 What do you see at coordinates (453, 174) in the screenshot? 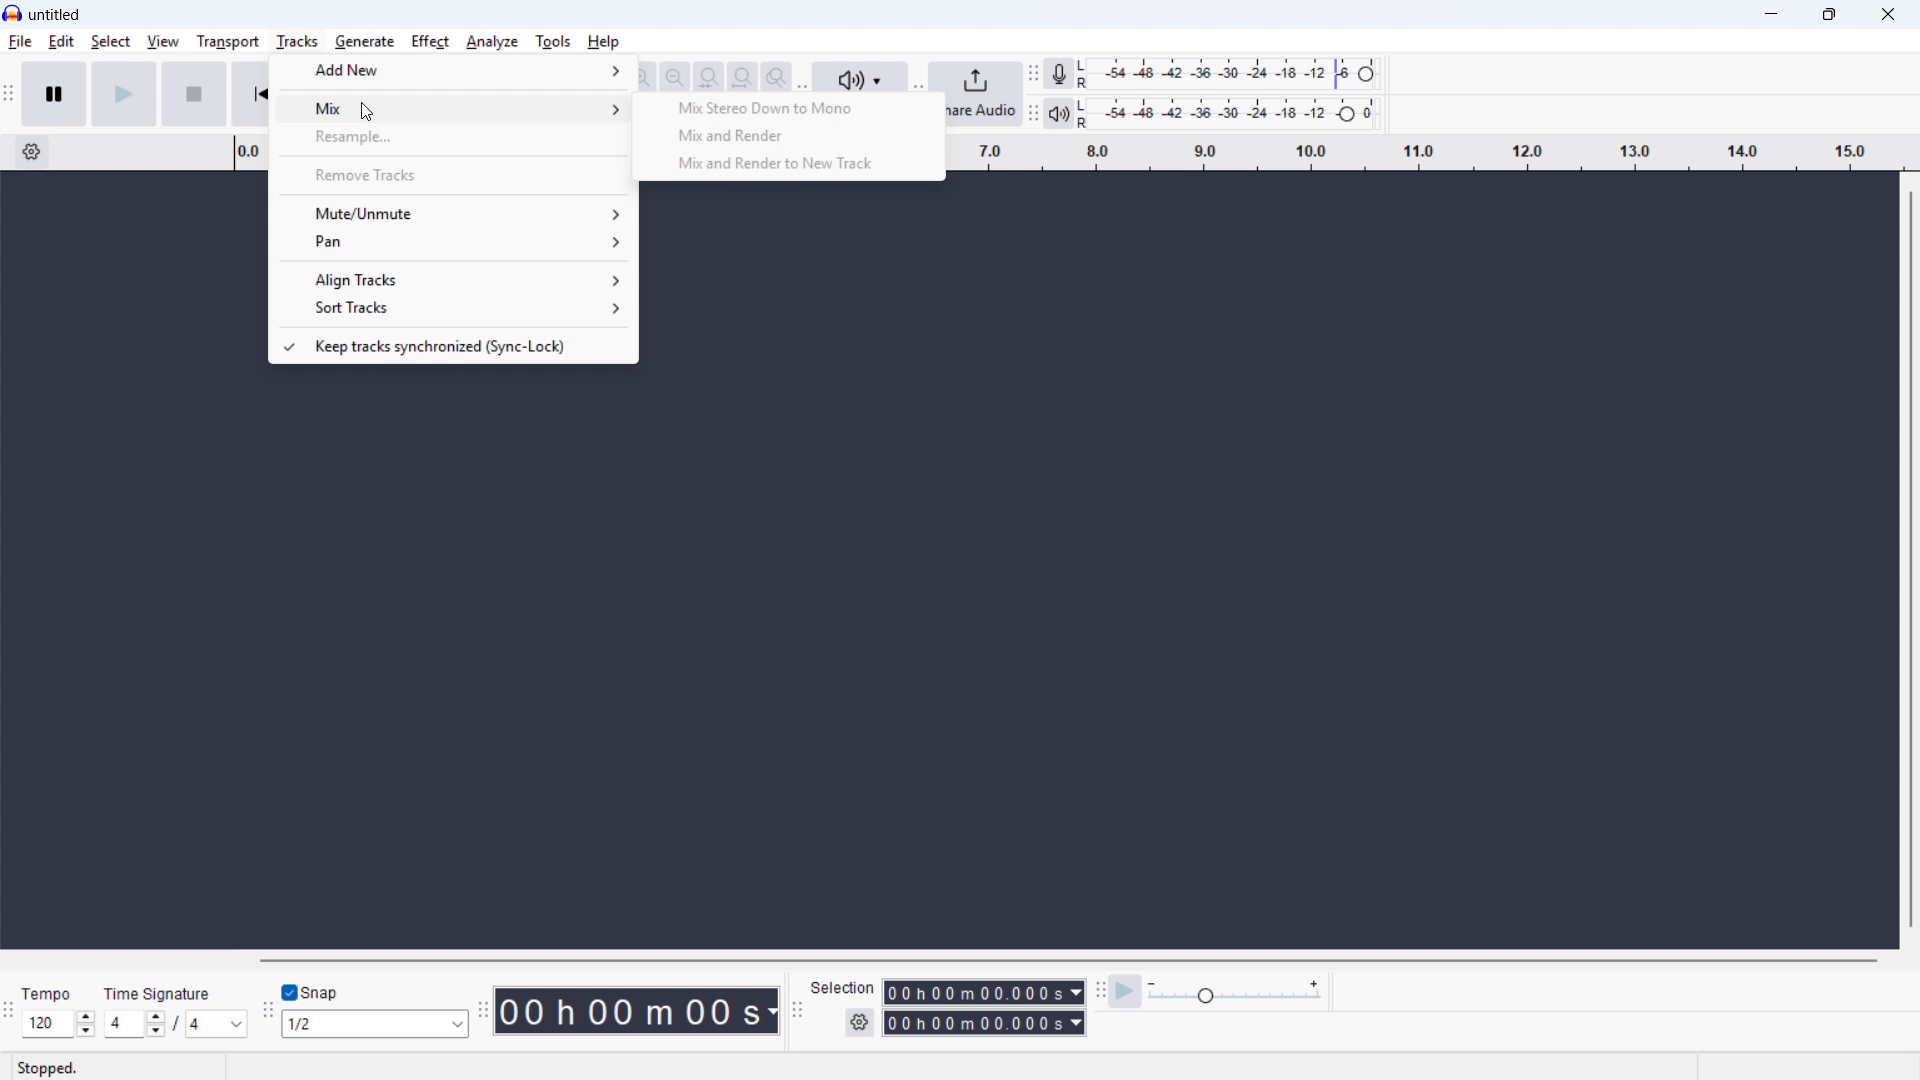
I see `Remove tracks ` at bounding box center [453, 174].